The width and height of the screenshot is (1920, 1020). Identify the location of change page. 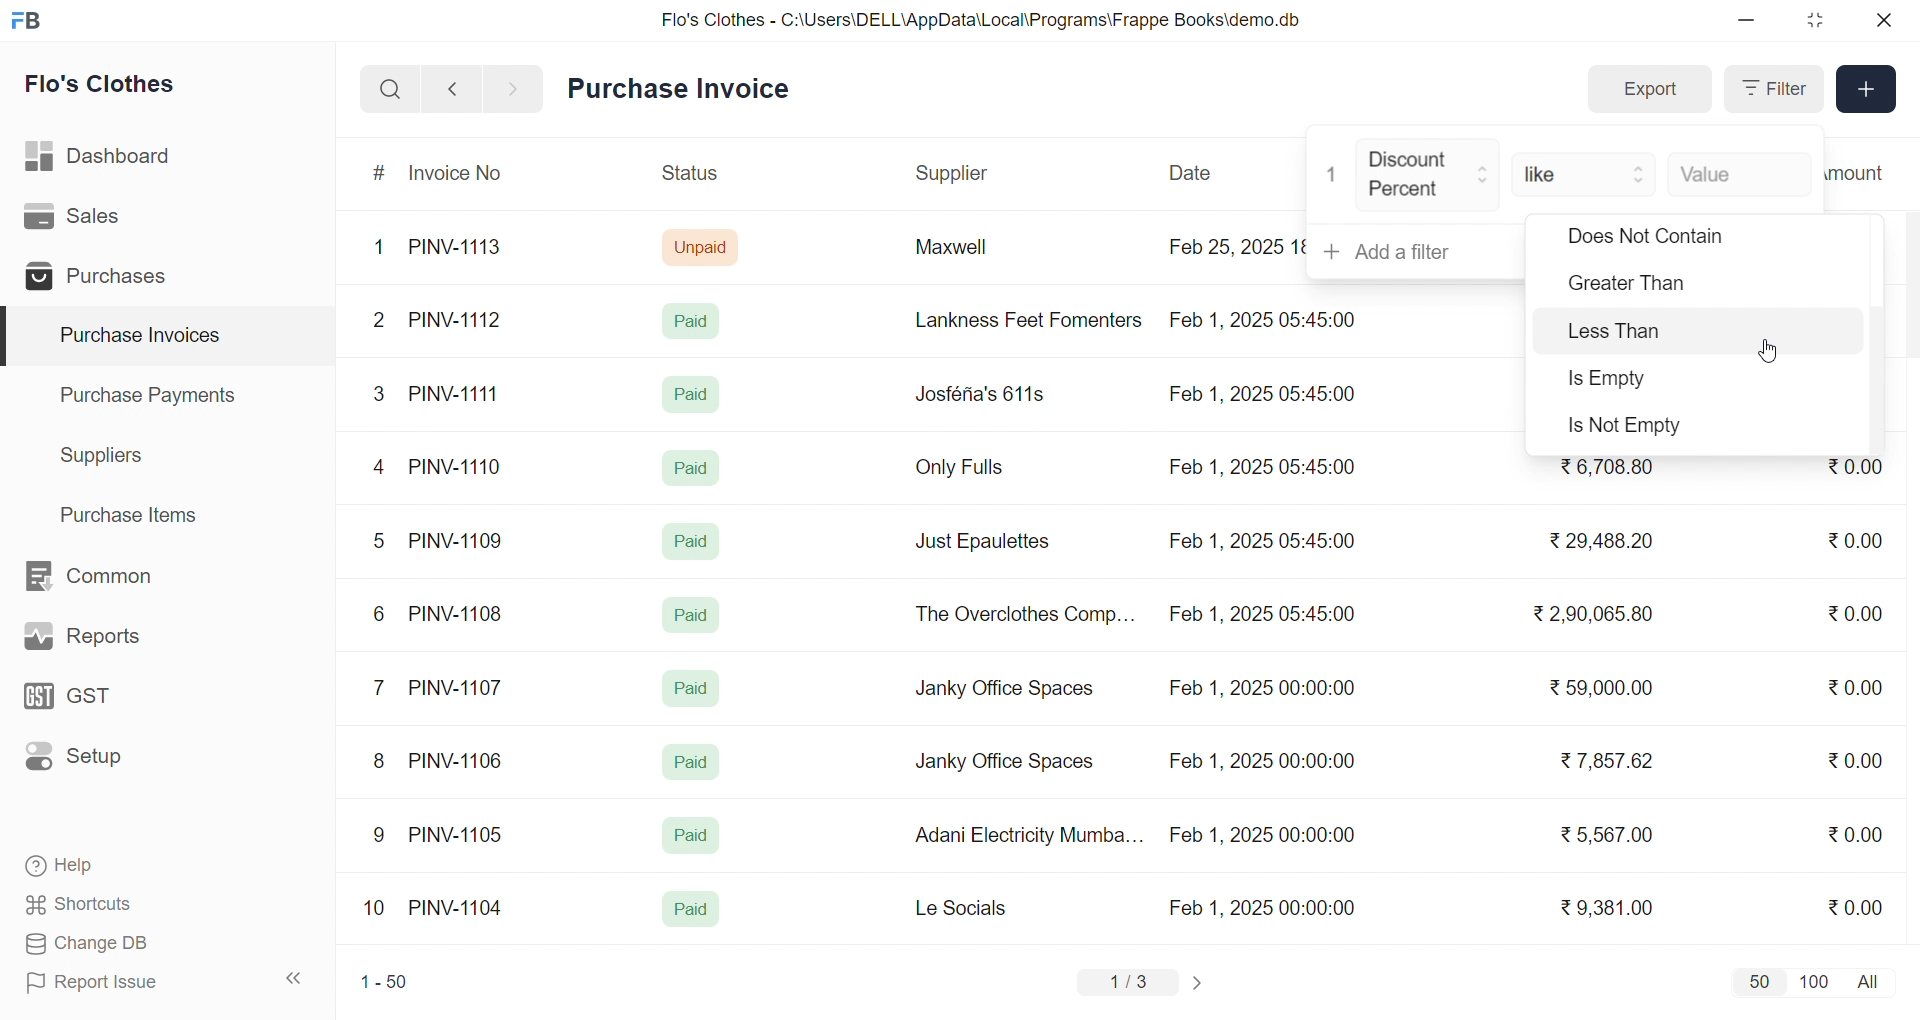
(1200, 982).